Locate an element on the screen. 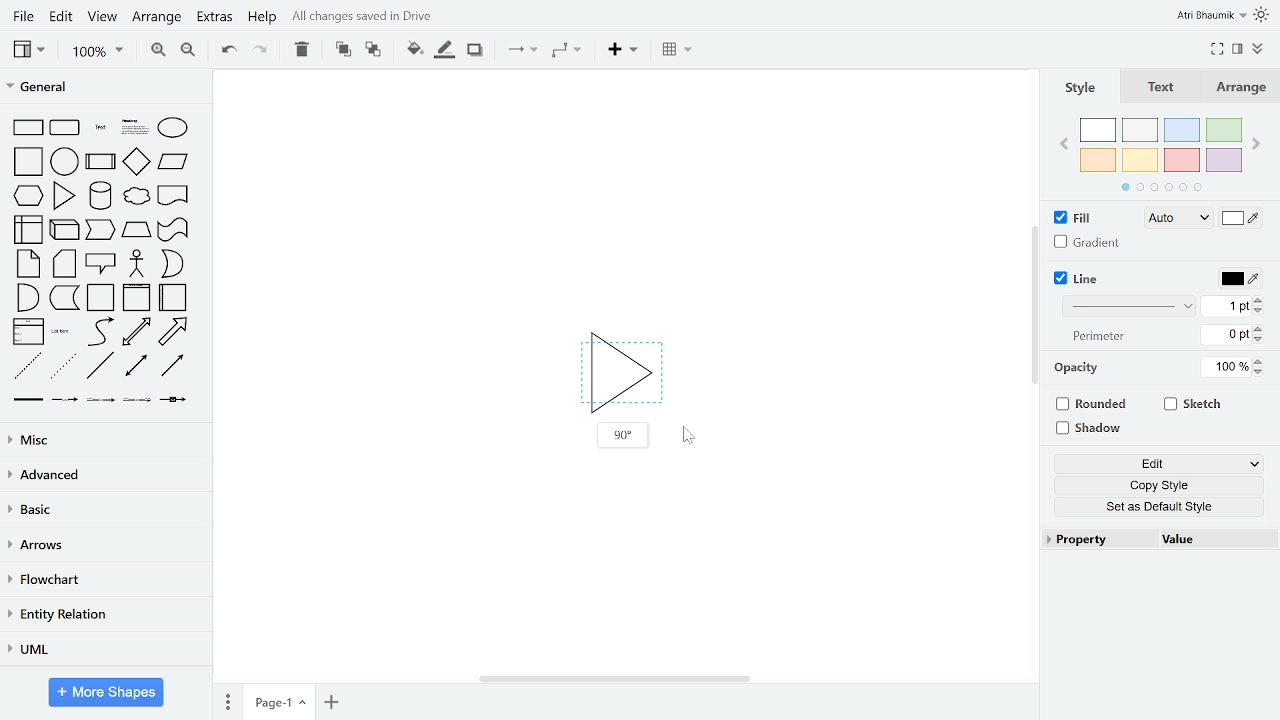  copy style is located at coordinates (1160, 486).